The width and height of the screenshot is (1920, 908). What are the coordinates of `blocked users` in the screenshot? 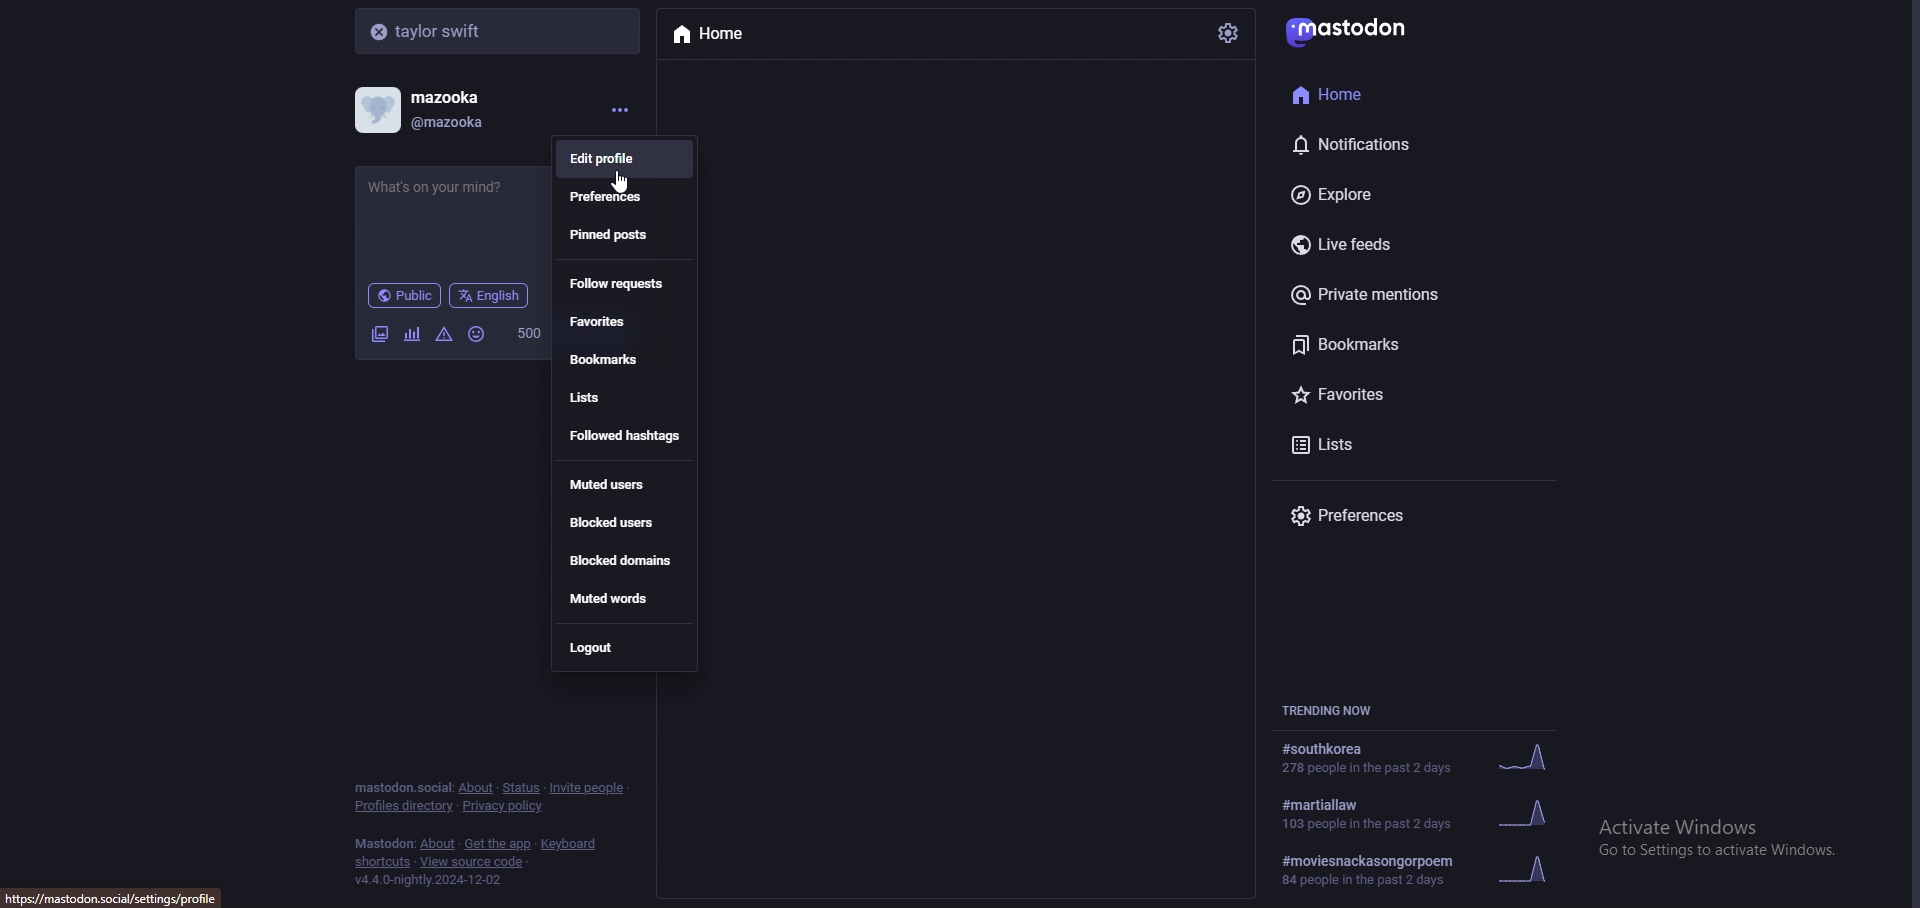 It's located at (627, 522).